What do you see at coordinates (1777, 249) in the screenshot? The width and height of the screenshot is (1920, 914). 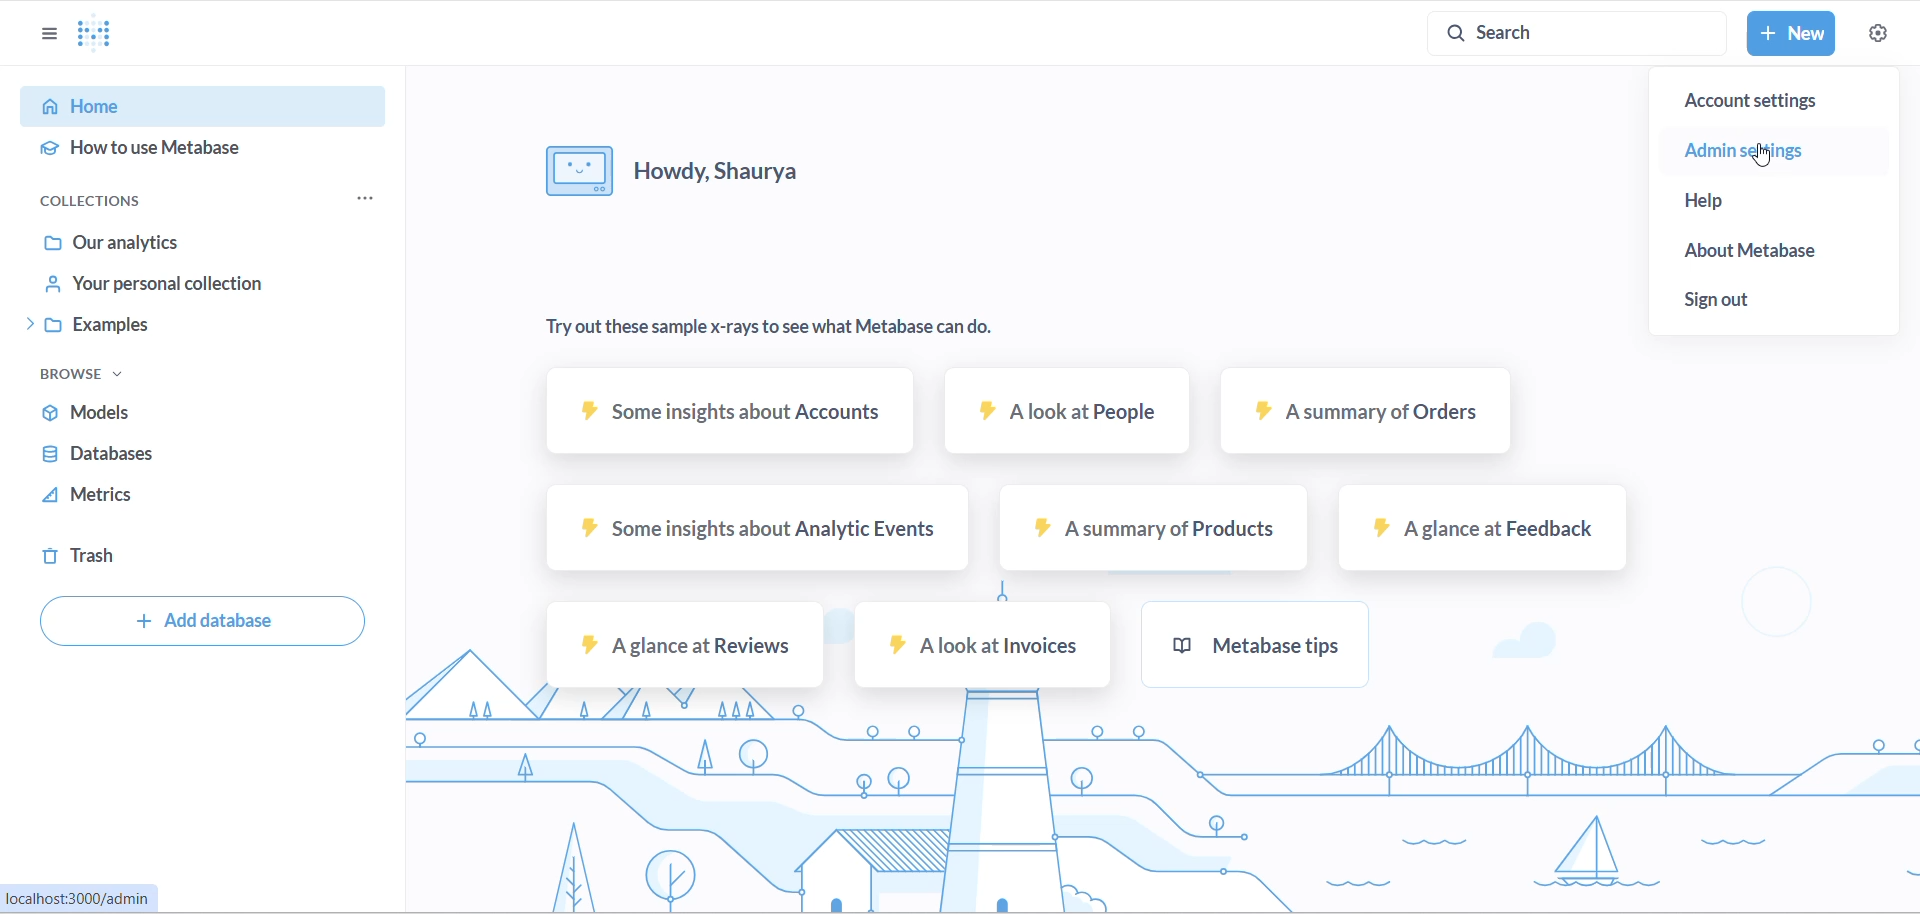 I see `about metabase` at bounding box center [1777, 249].